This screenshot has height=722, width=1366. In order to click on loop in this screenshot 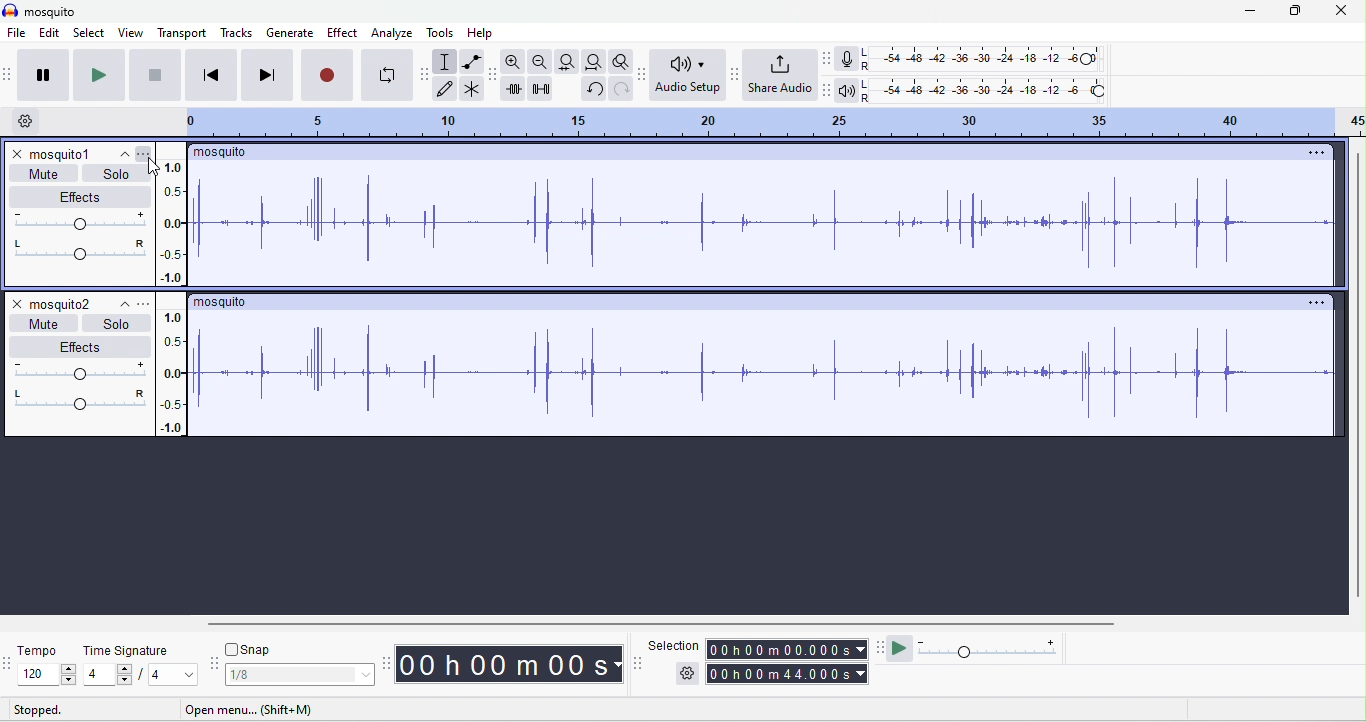, I will do `click(389, 74)`.